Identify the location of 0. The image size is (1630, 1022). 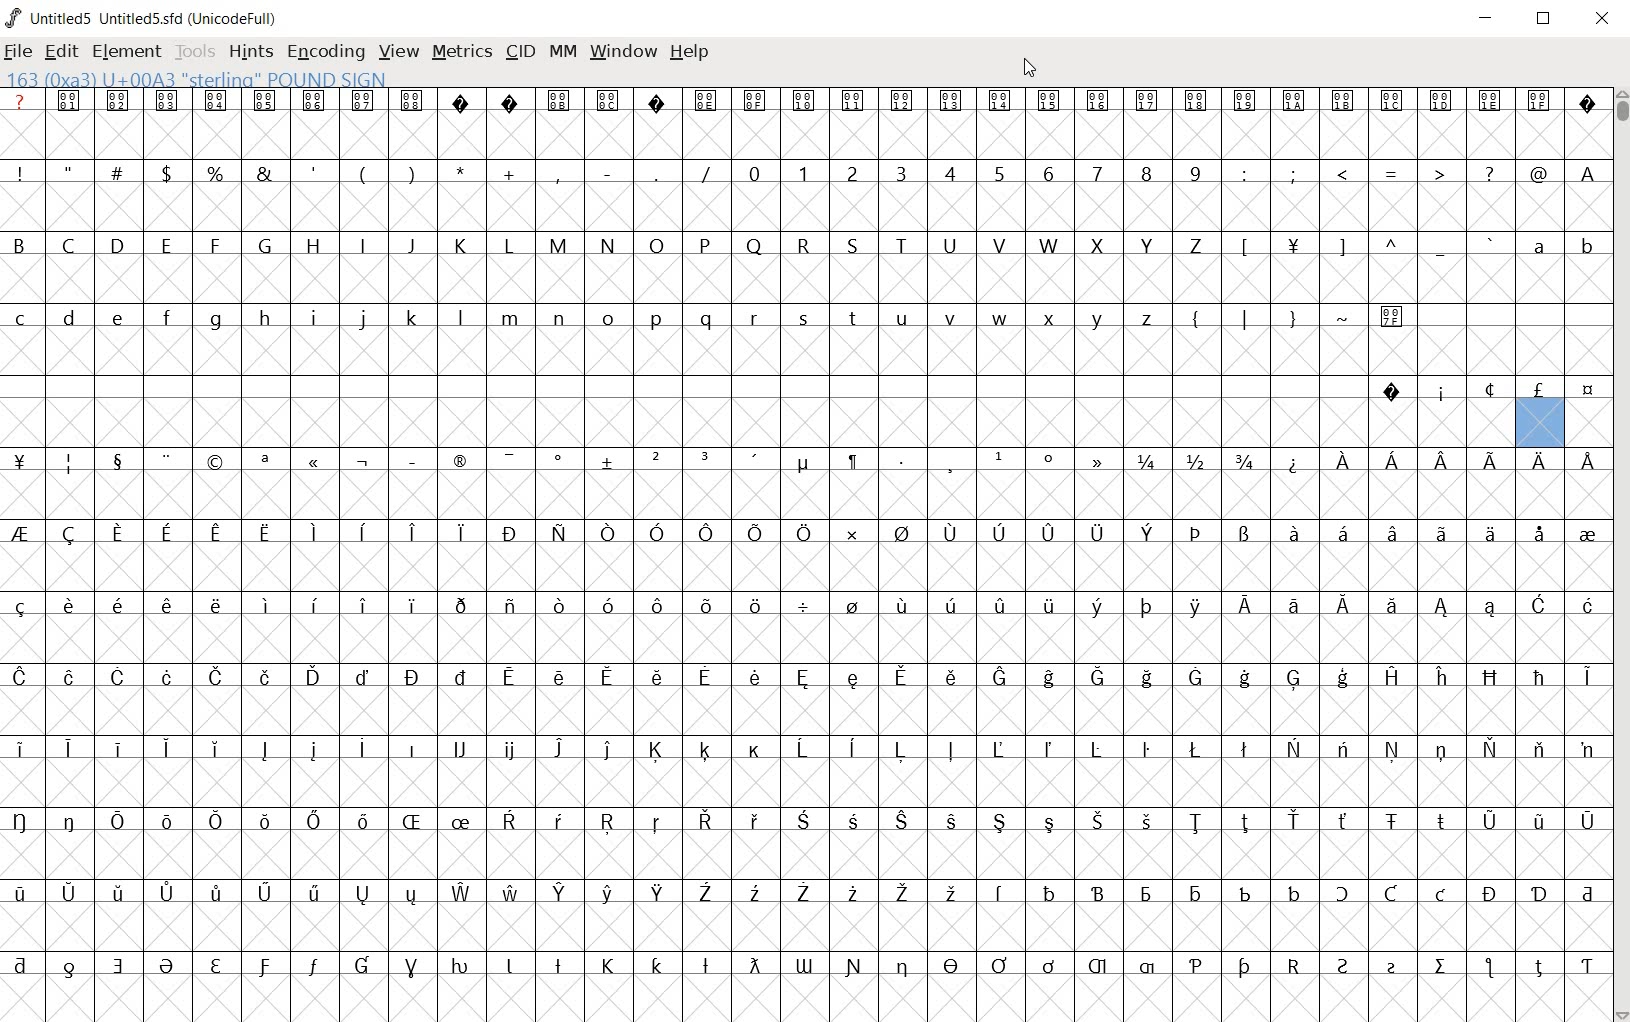
(752, 172).